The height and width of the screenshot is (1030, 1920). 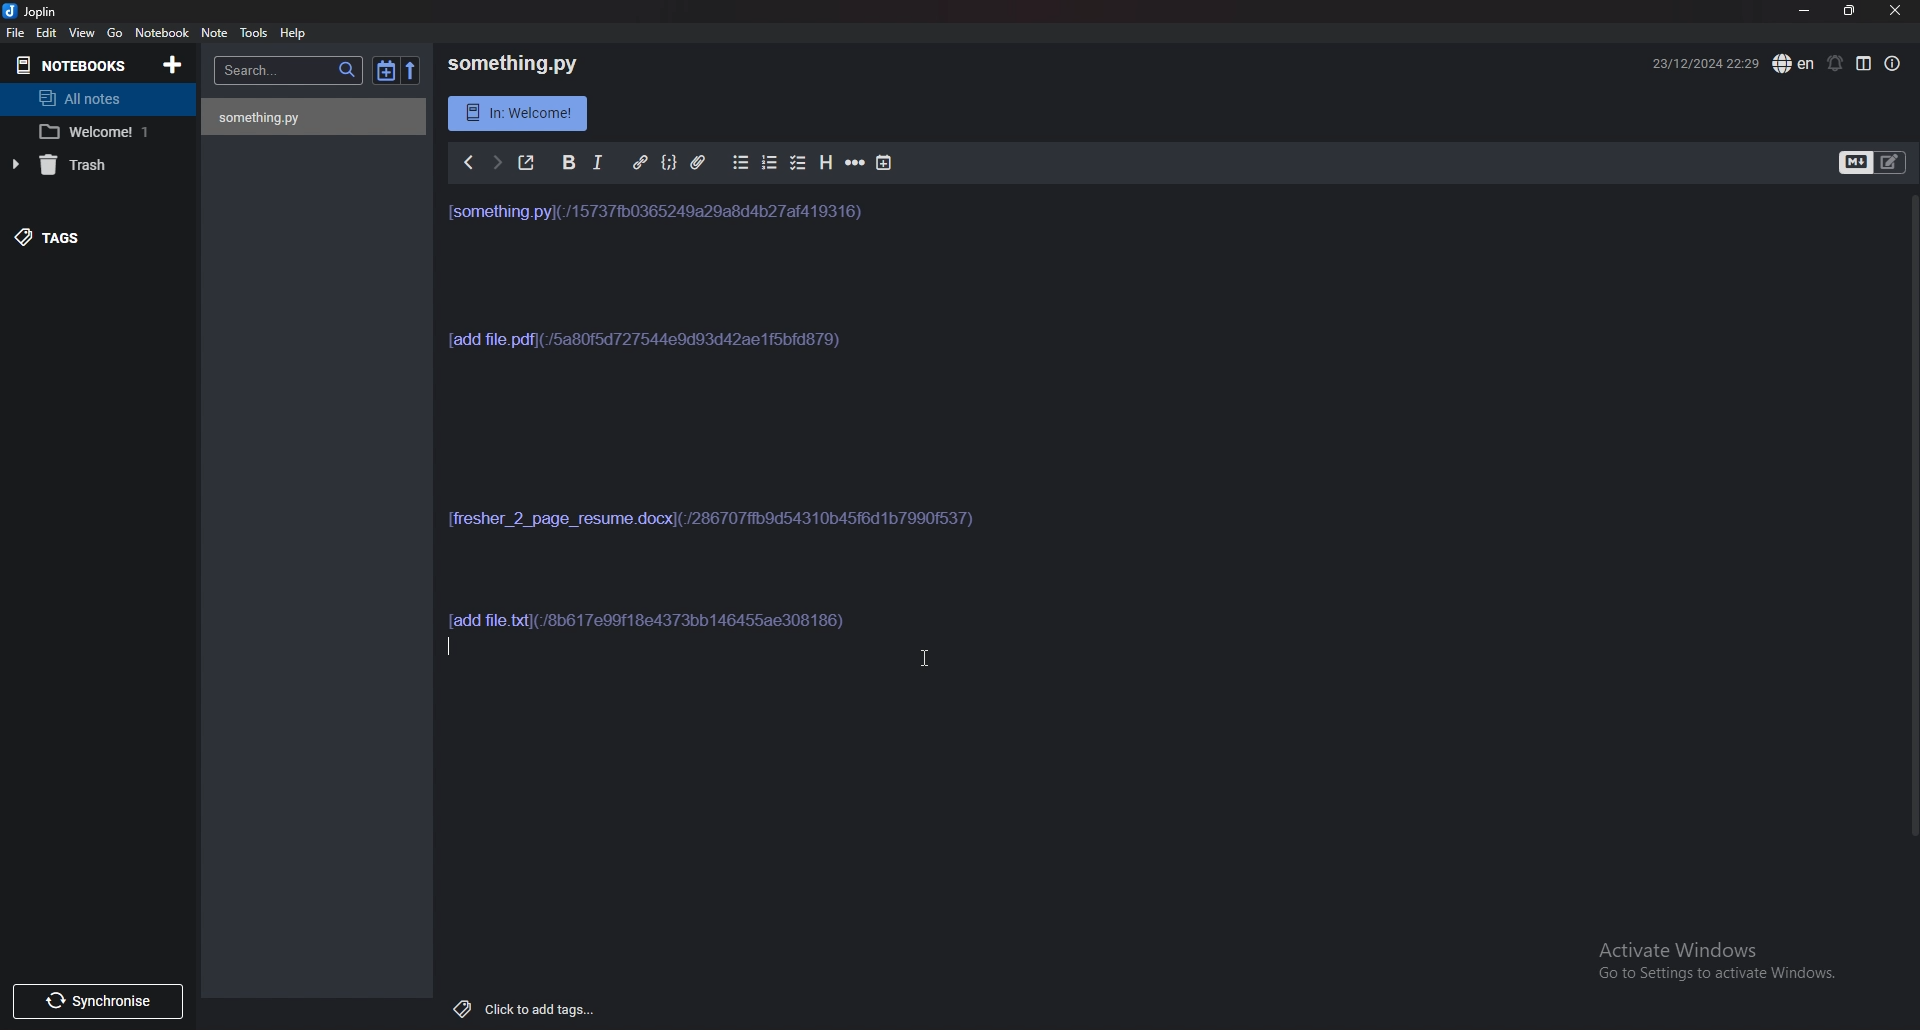 I want to click on Horizontal rule, so click(x=853, y=163).